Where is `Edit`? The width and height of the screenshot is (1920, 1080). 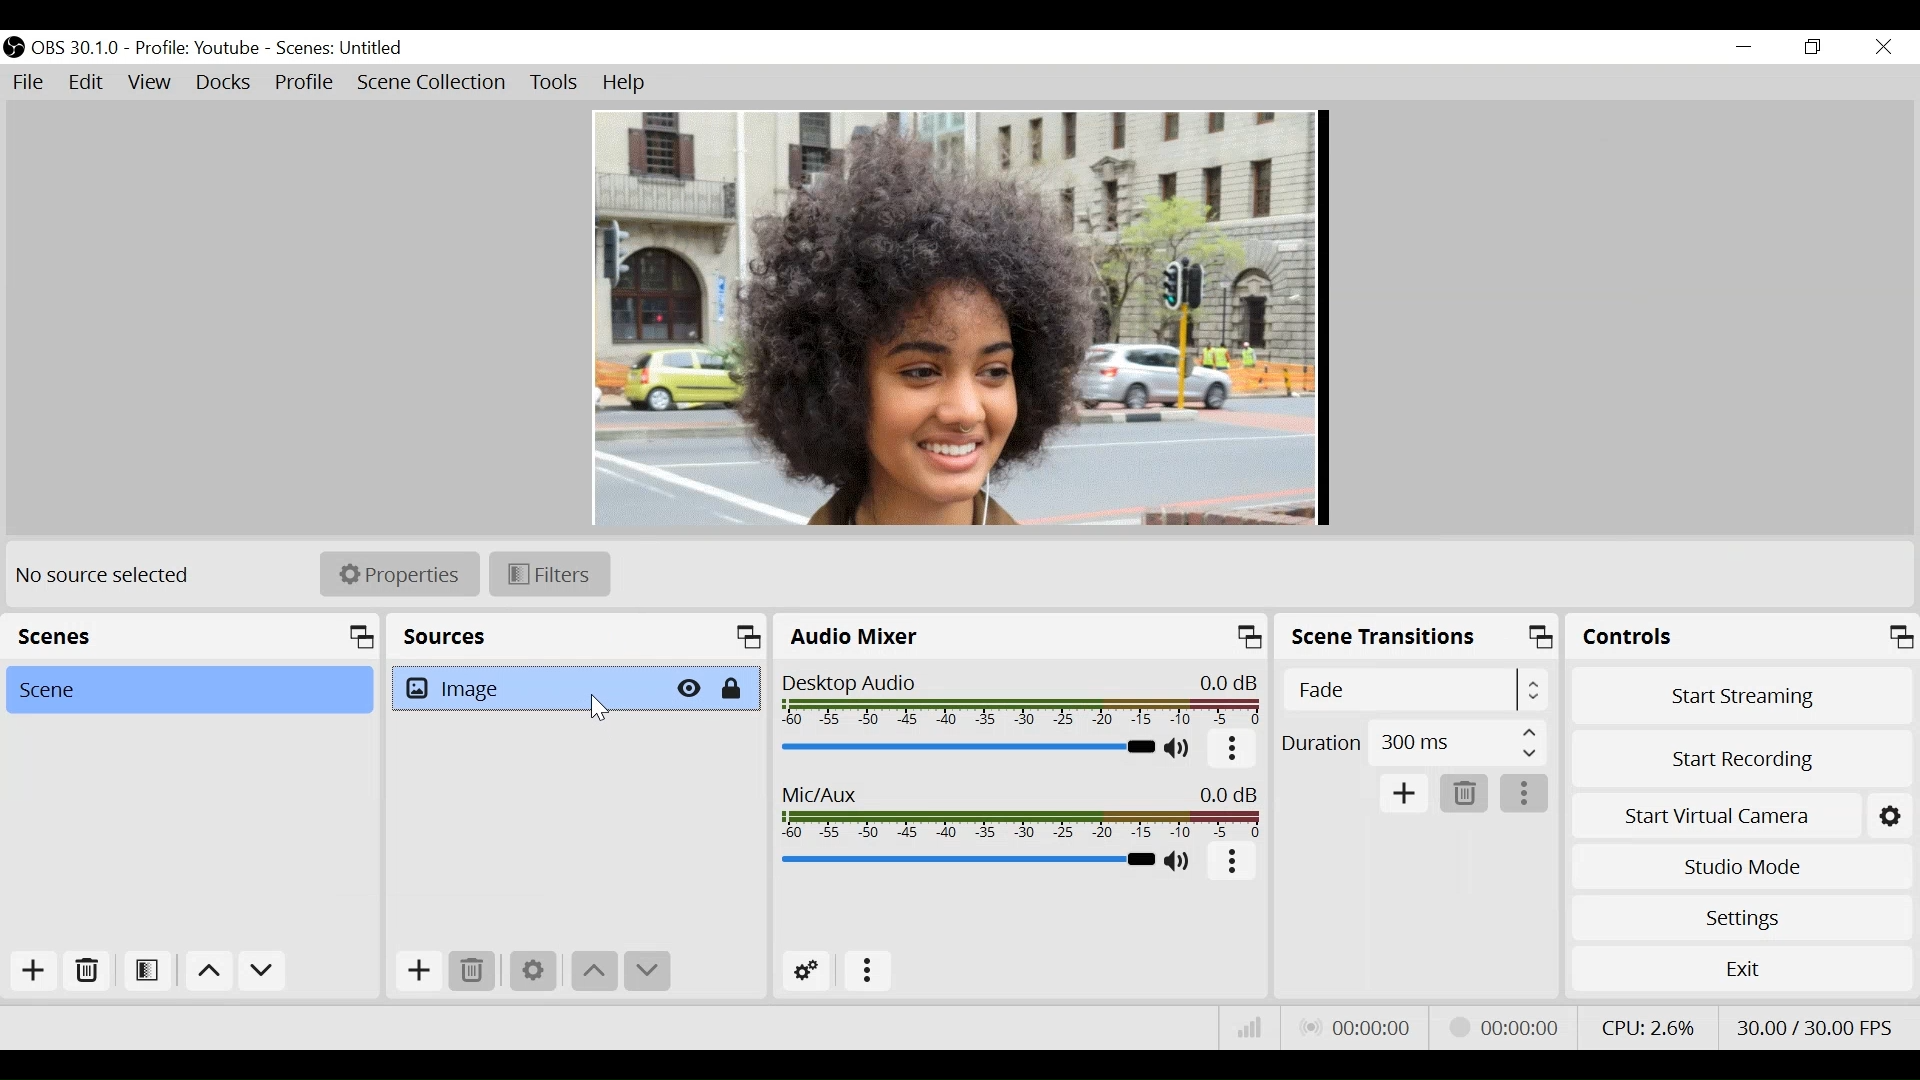 Edit is located at coordinates (87, 85).